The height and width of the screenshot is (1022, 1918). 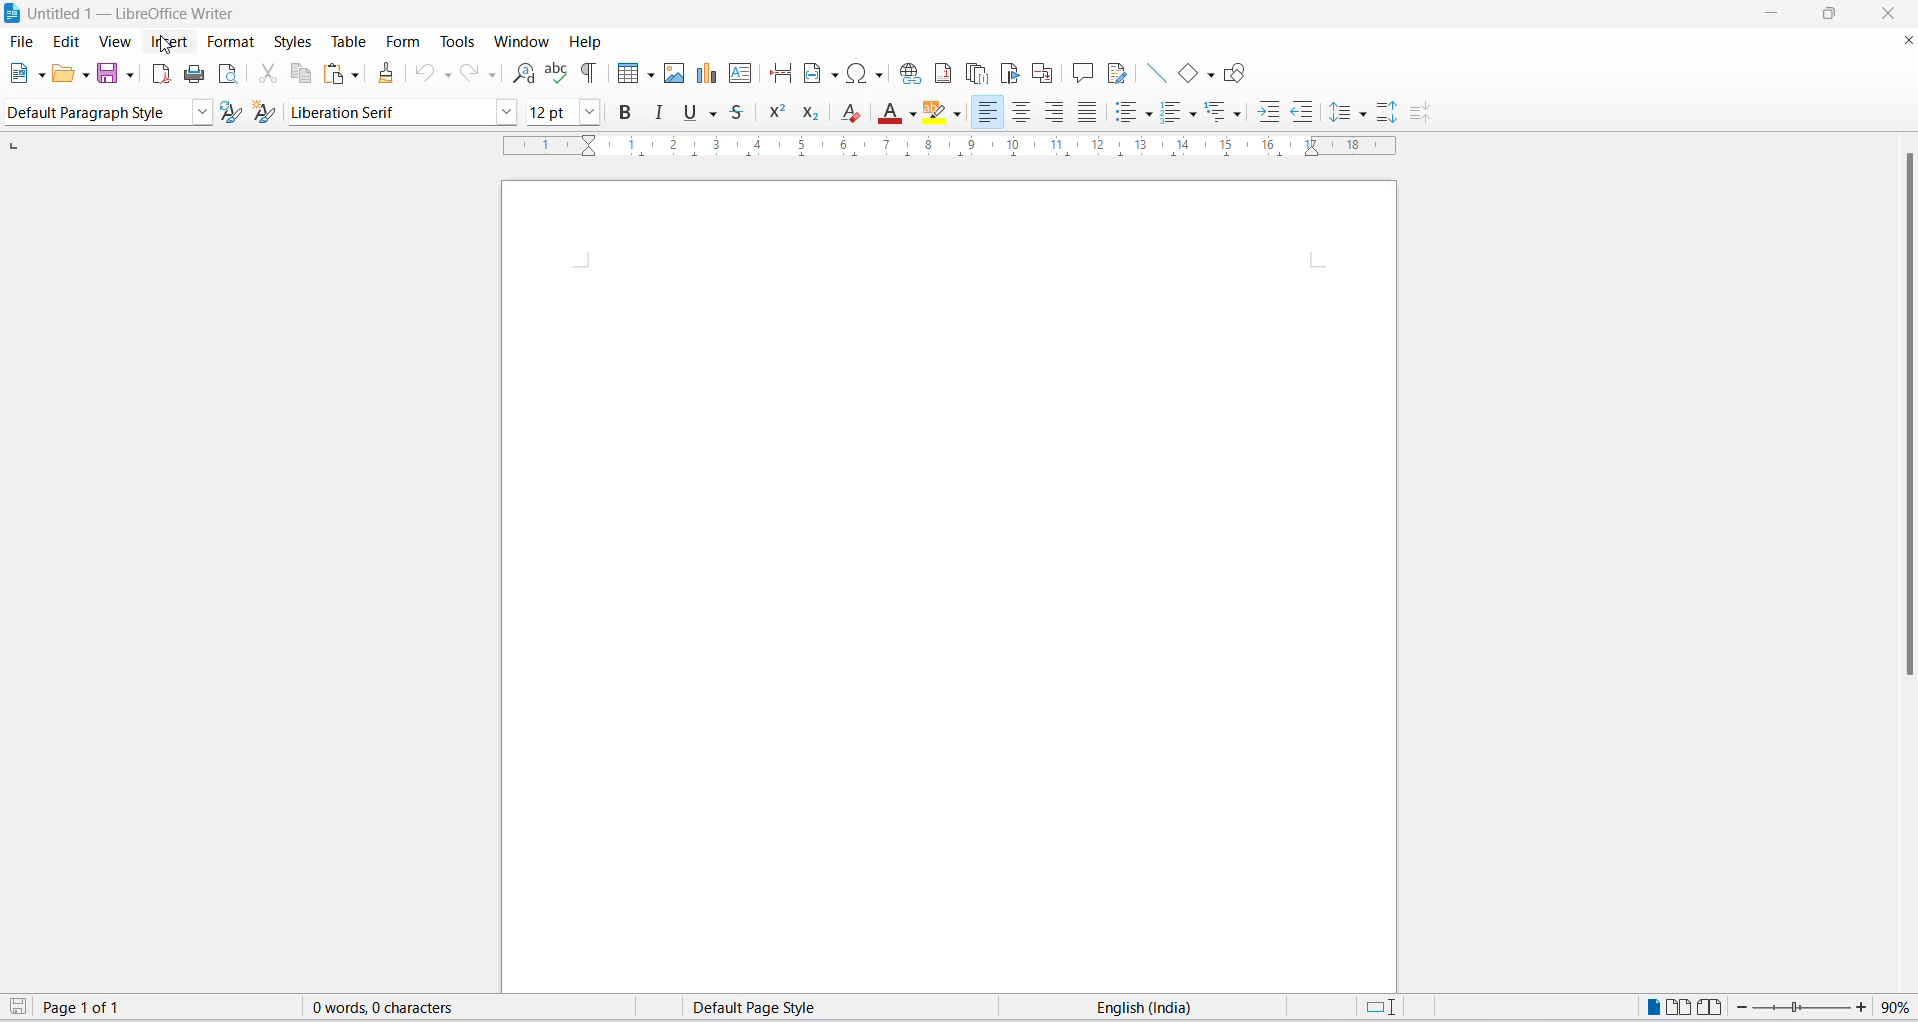 What do you see at coordinates (388, 73) in the screenshot?
I see `clone formatting` at bounding box center [388, 73].